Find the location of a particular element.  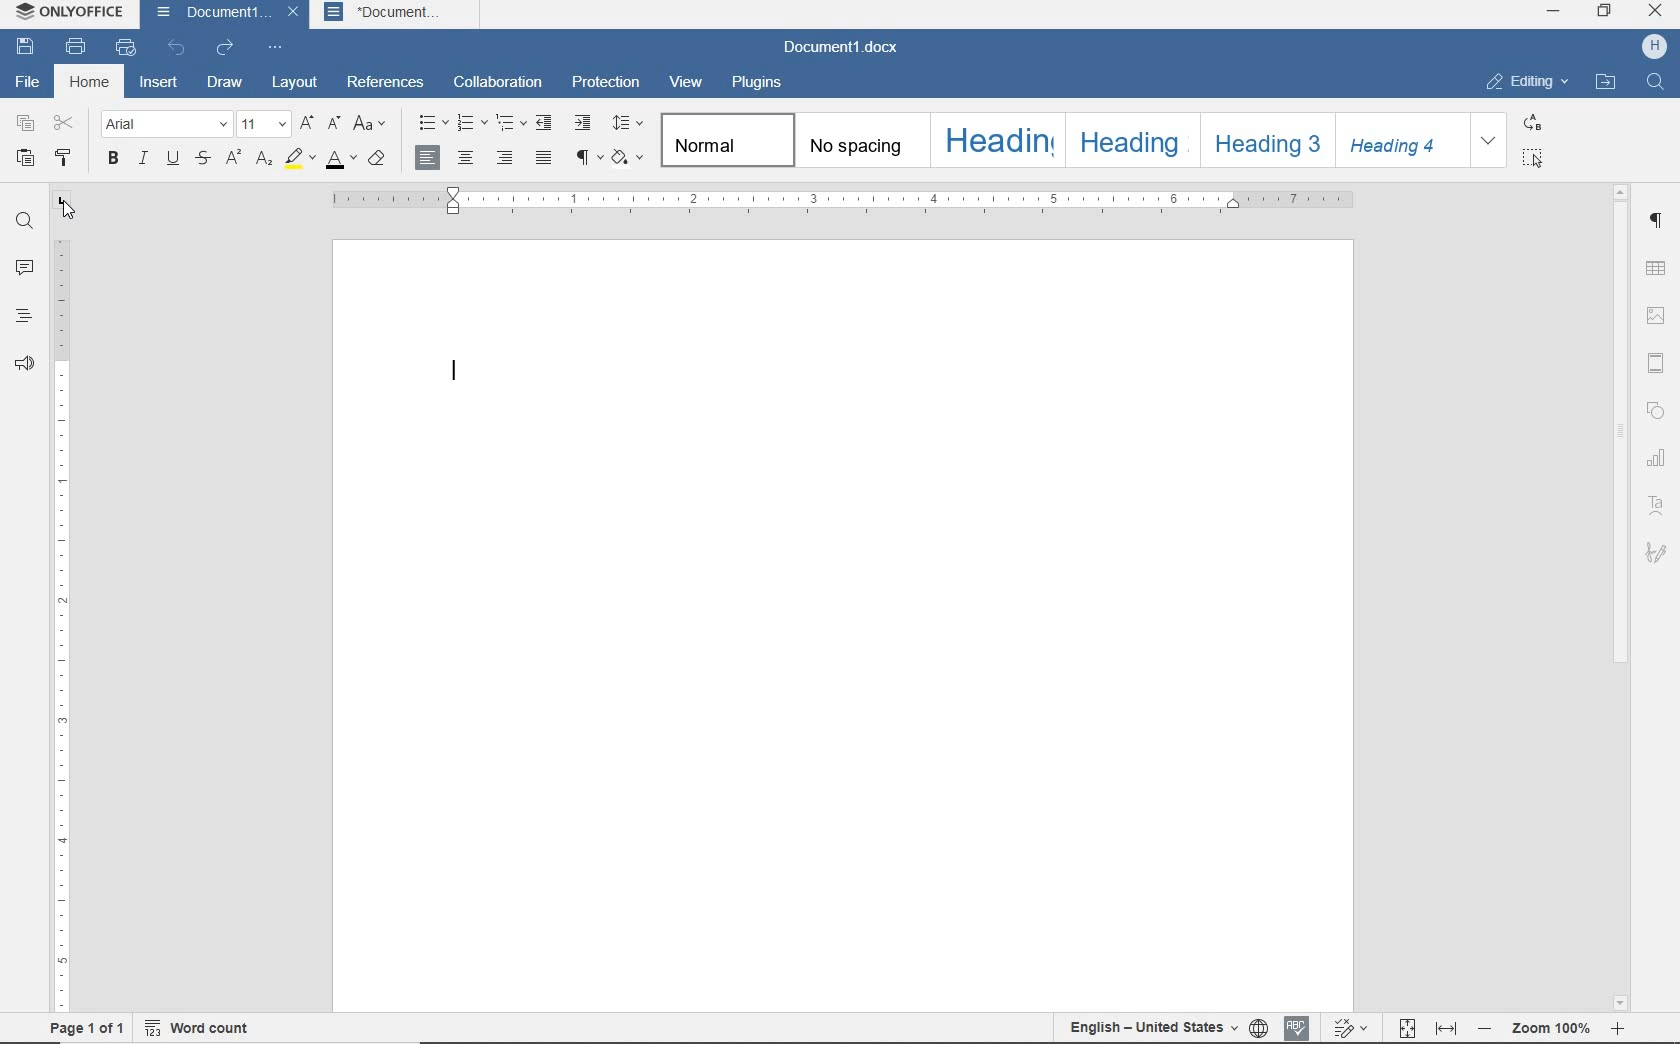

DECREMENT FONT SIZE is located at coordinates (334, 124).